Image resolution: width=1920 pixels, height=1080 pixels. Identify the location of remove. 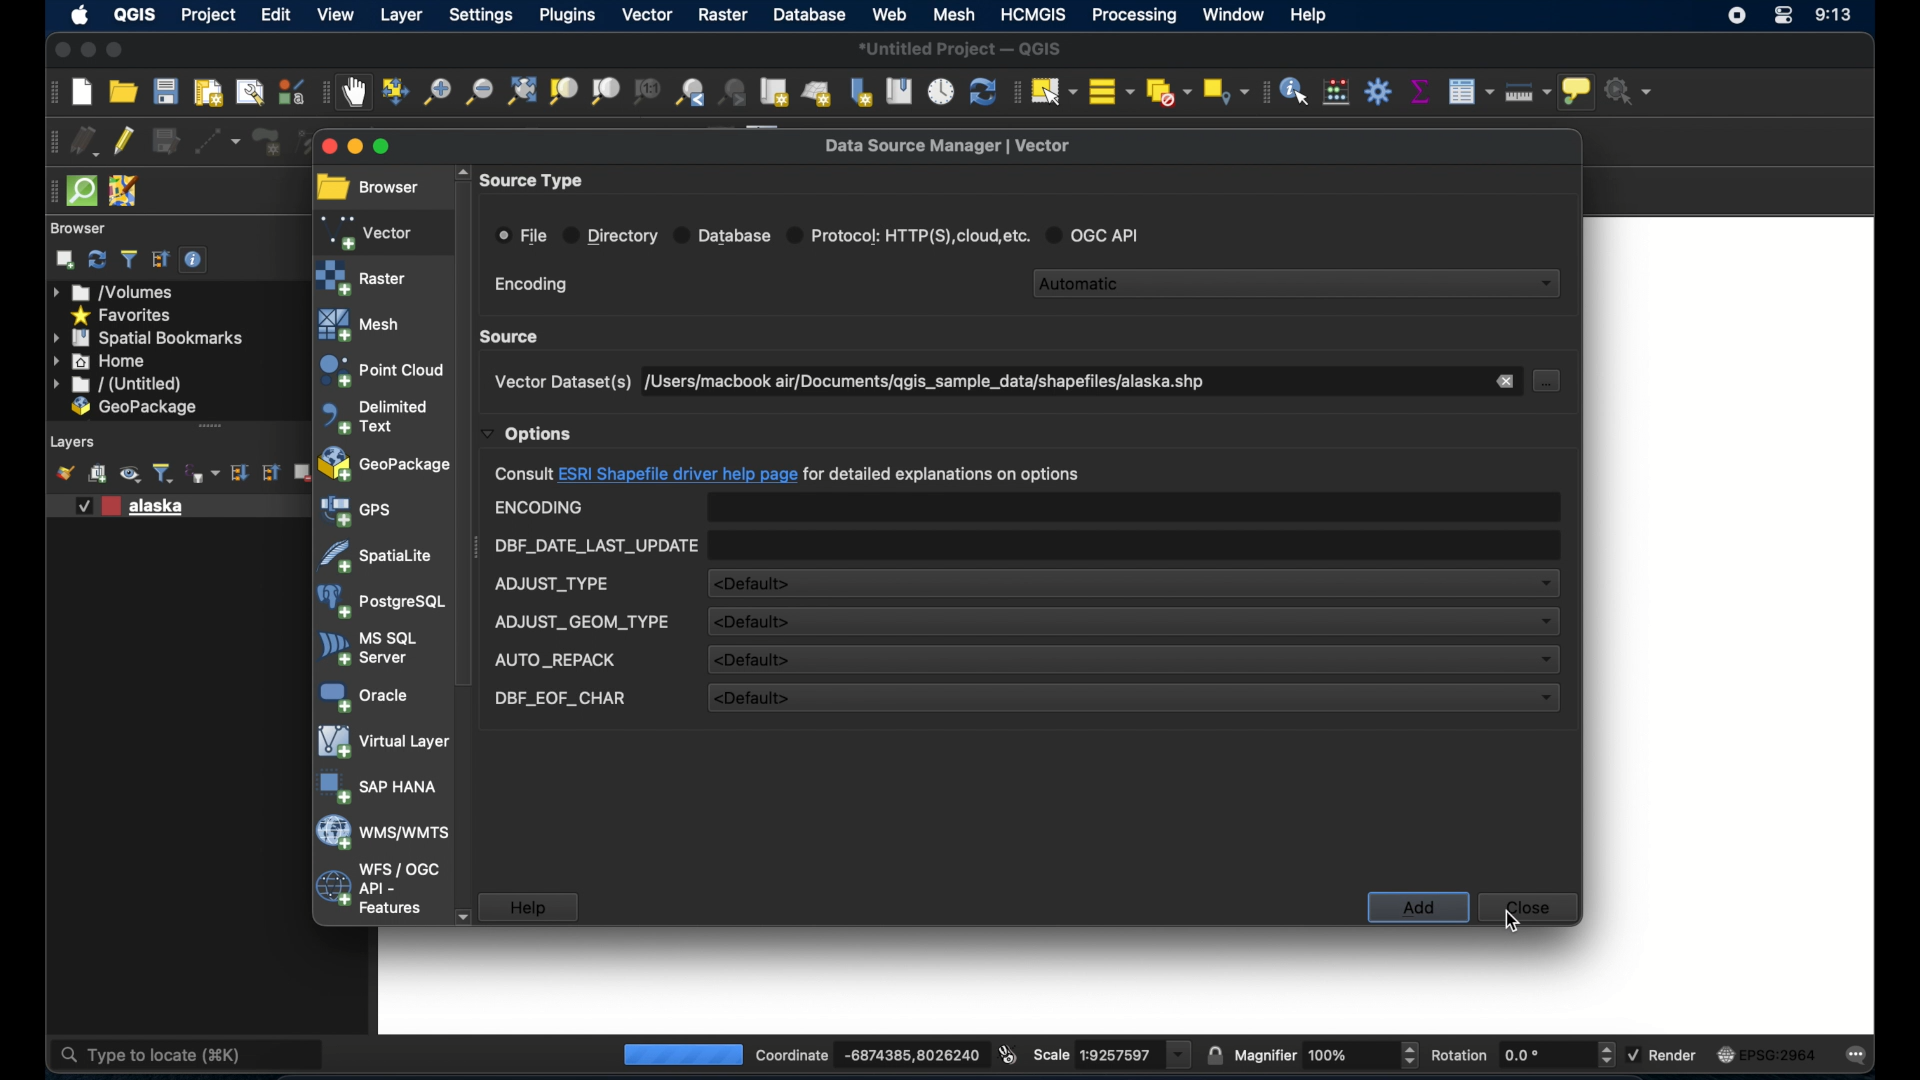
(1506, 381).